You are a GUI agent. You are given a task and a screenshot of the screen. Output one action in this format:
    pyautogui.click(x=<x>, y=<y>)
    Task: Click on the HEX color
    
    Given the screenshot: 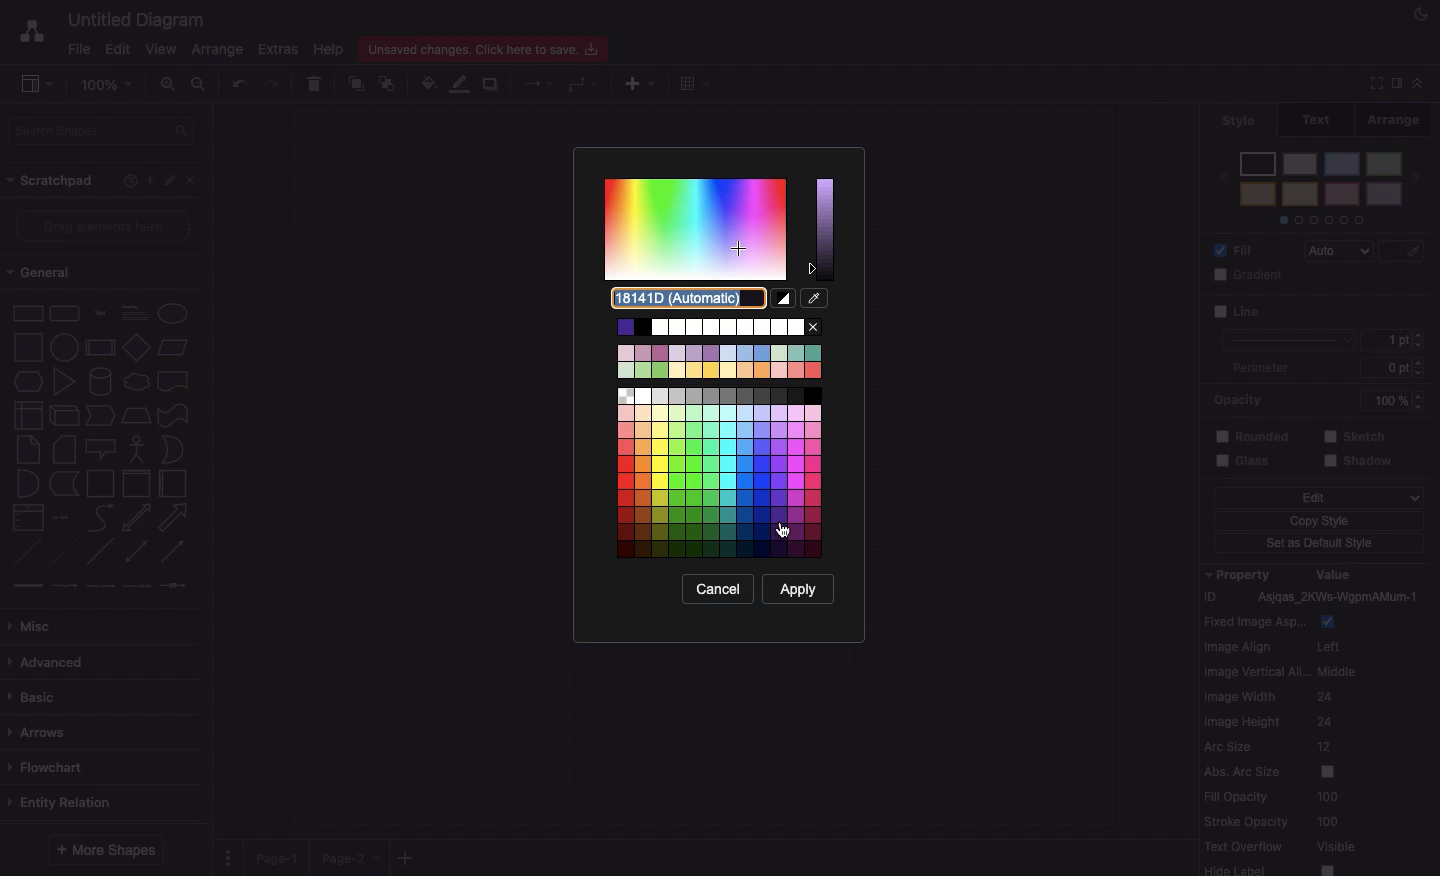 What is the action you would take?
    pyautogui.click(x=693, y=299)
    